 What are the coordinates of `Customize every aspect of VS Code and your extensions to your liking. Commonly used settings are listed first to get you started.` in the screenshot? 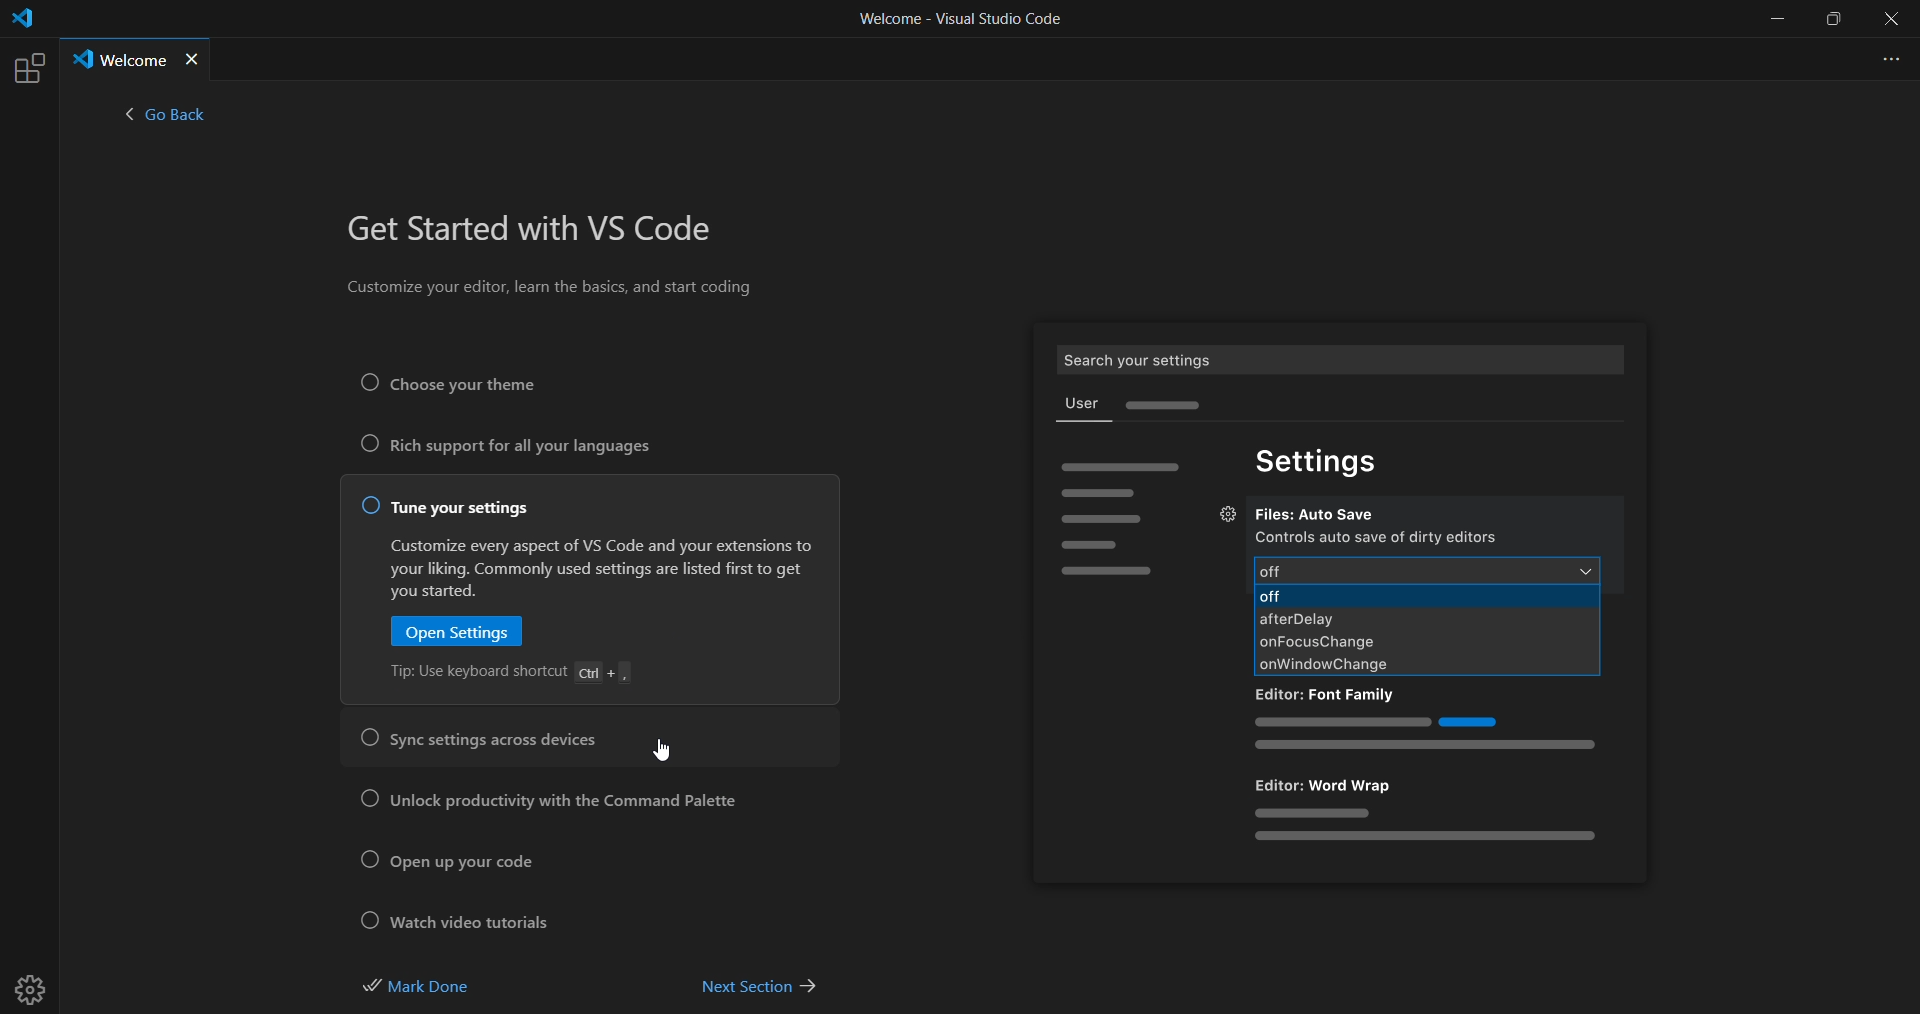 It's located at (602, 570).